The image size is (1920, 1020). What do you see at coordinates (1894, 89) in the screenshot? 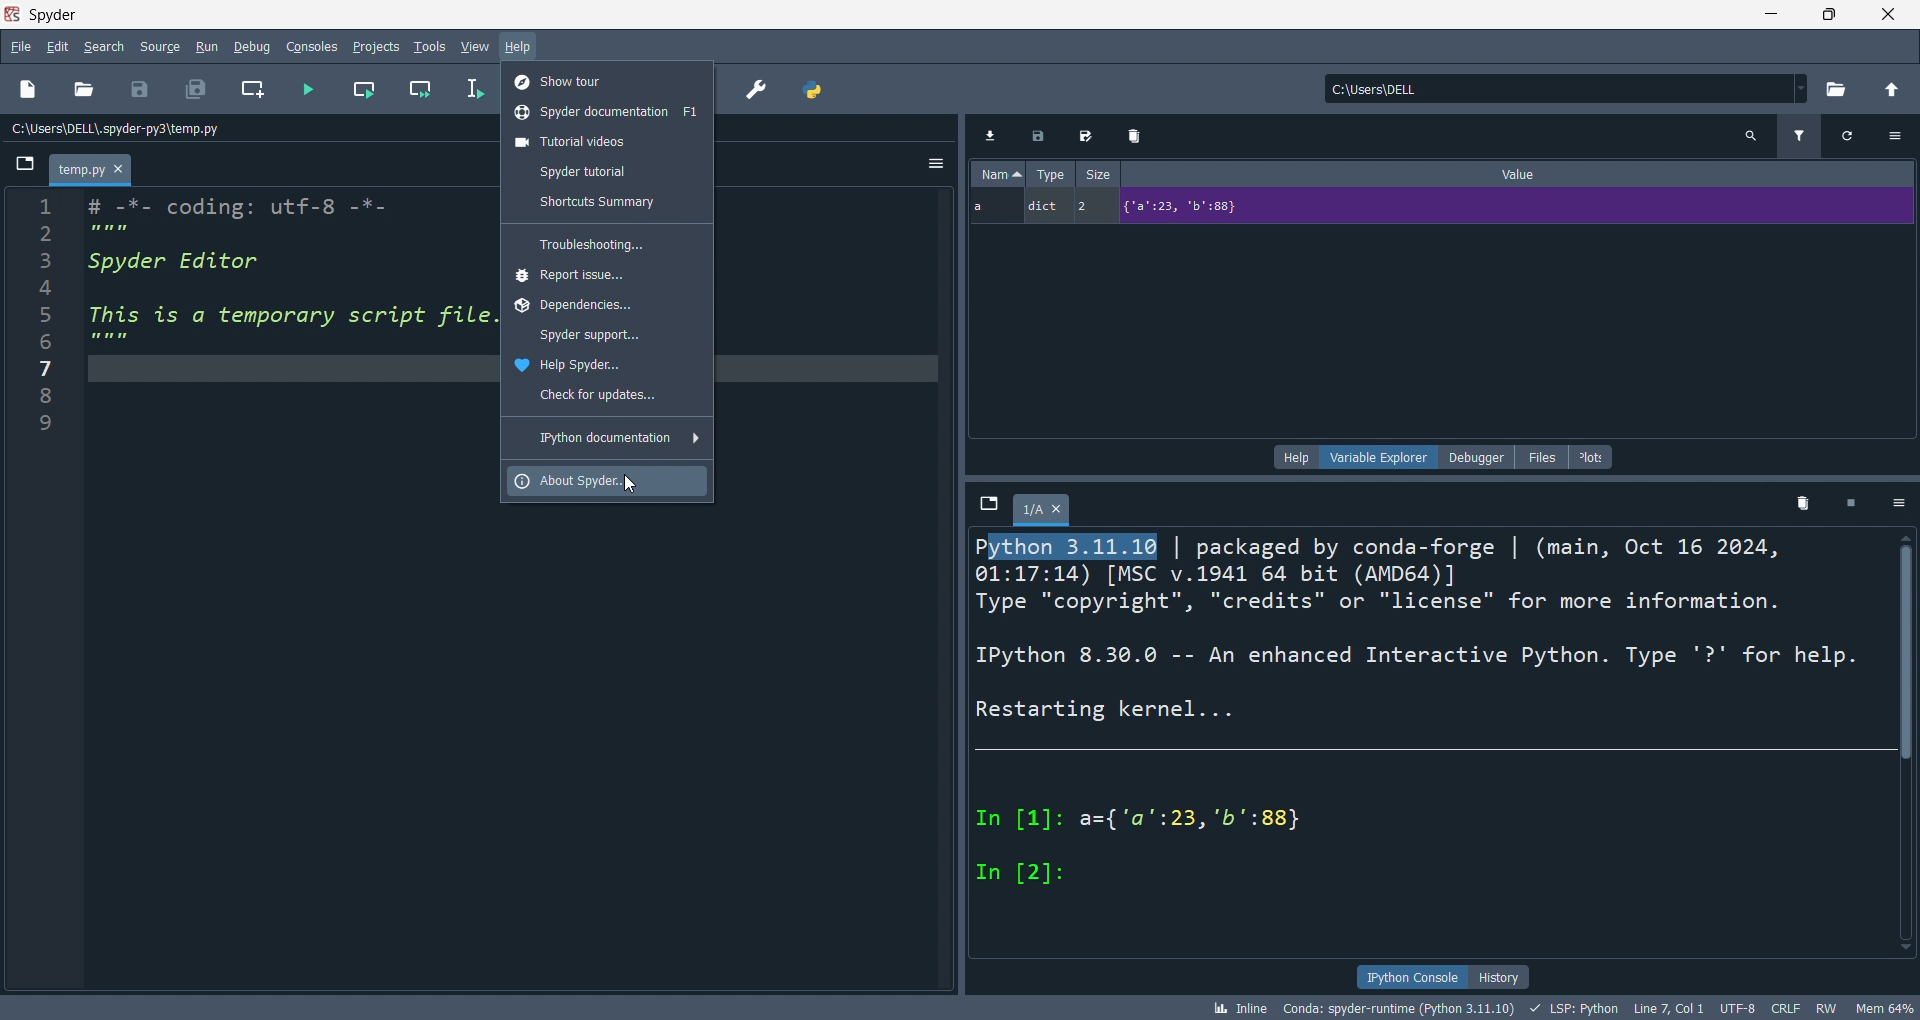
I see `open parent directory` at bounding box center [1894, 89].